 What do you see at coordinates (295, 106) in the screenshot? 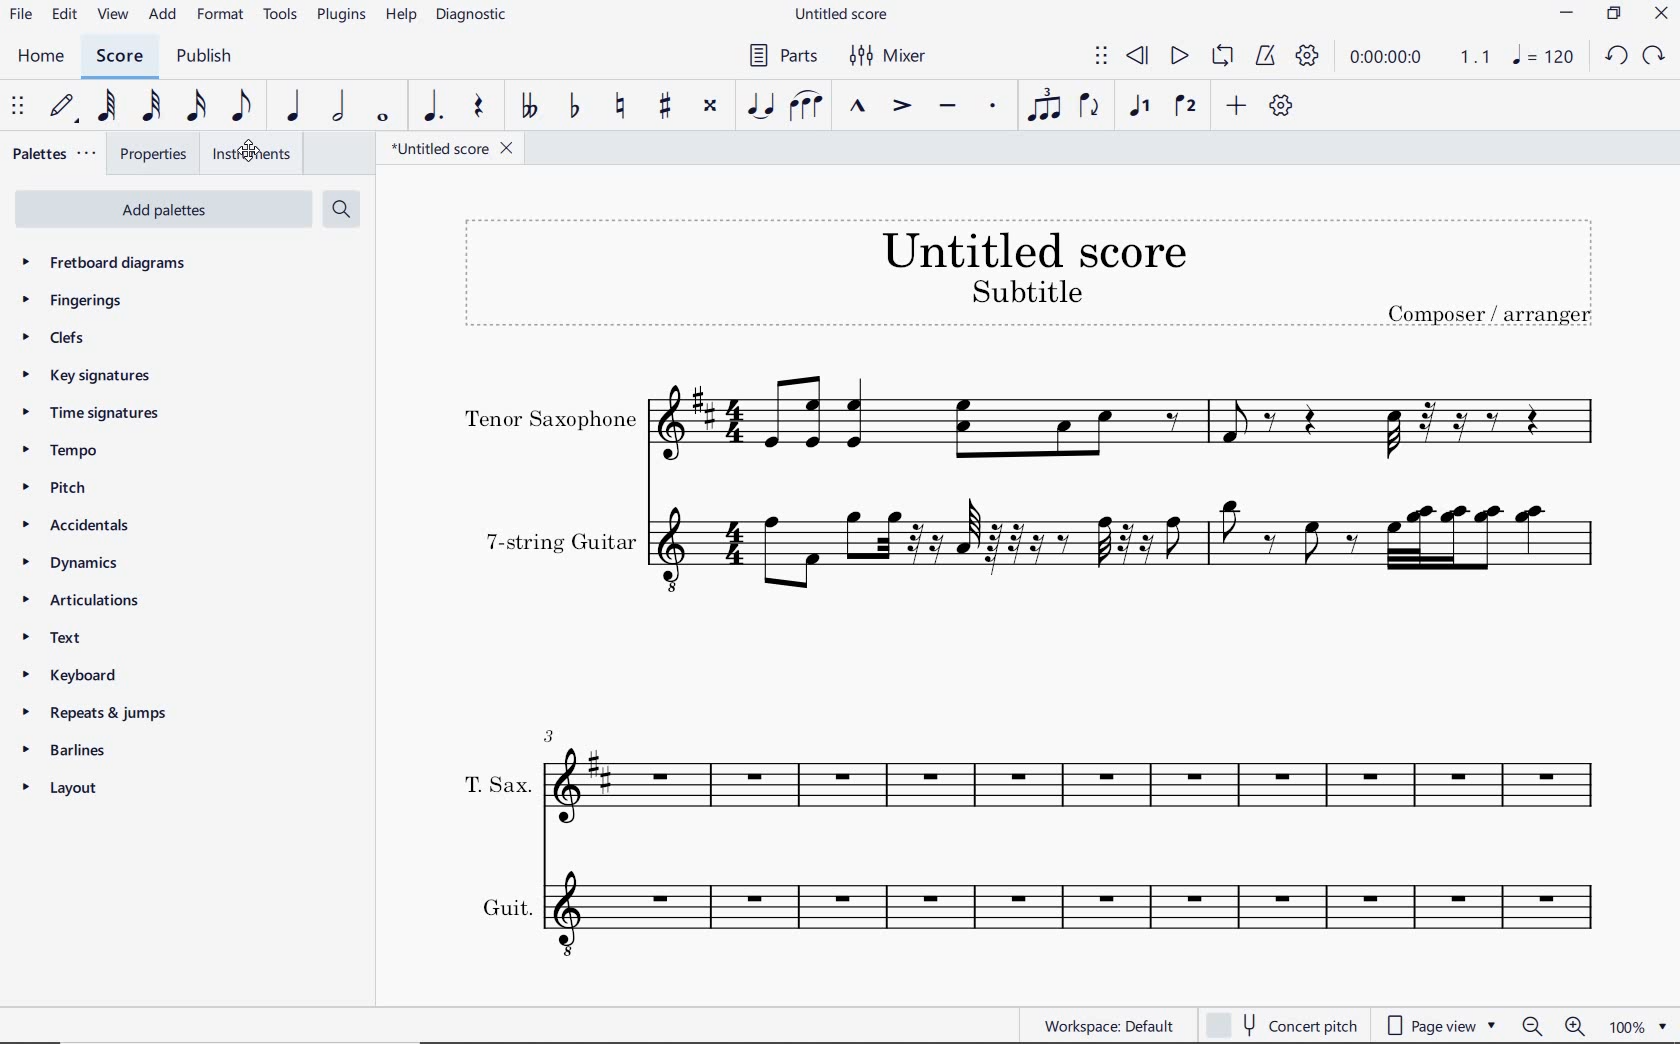
I see `QUARTER NOTE` at bounding box center [295, 106].